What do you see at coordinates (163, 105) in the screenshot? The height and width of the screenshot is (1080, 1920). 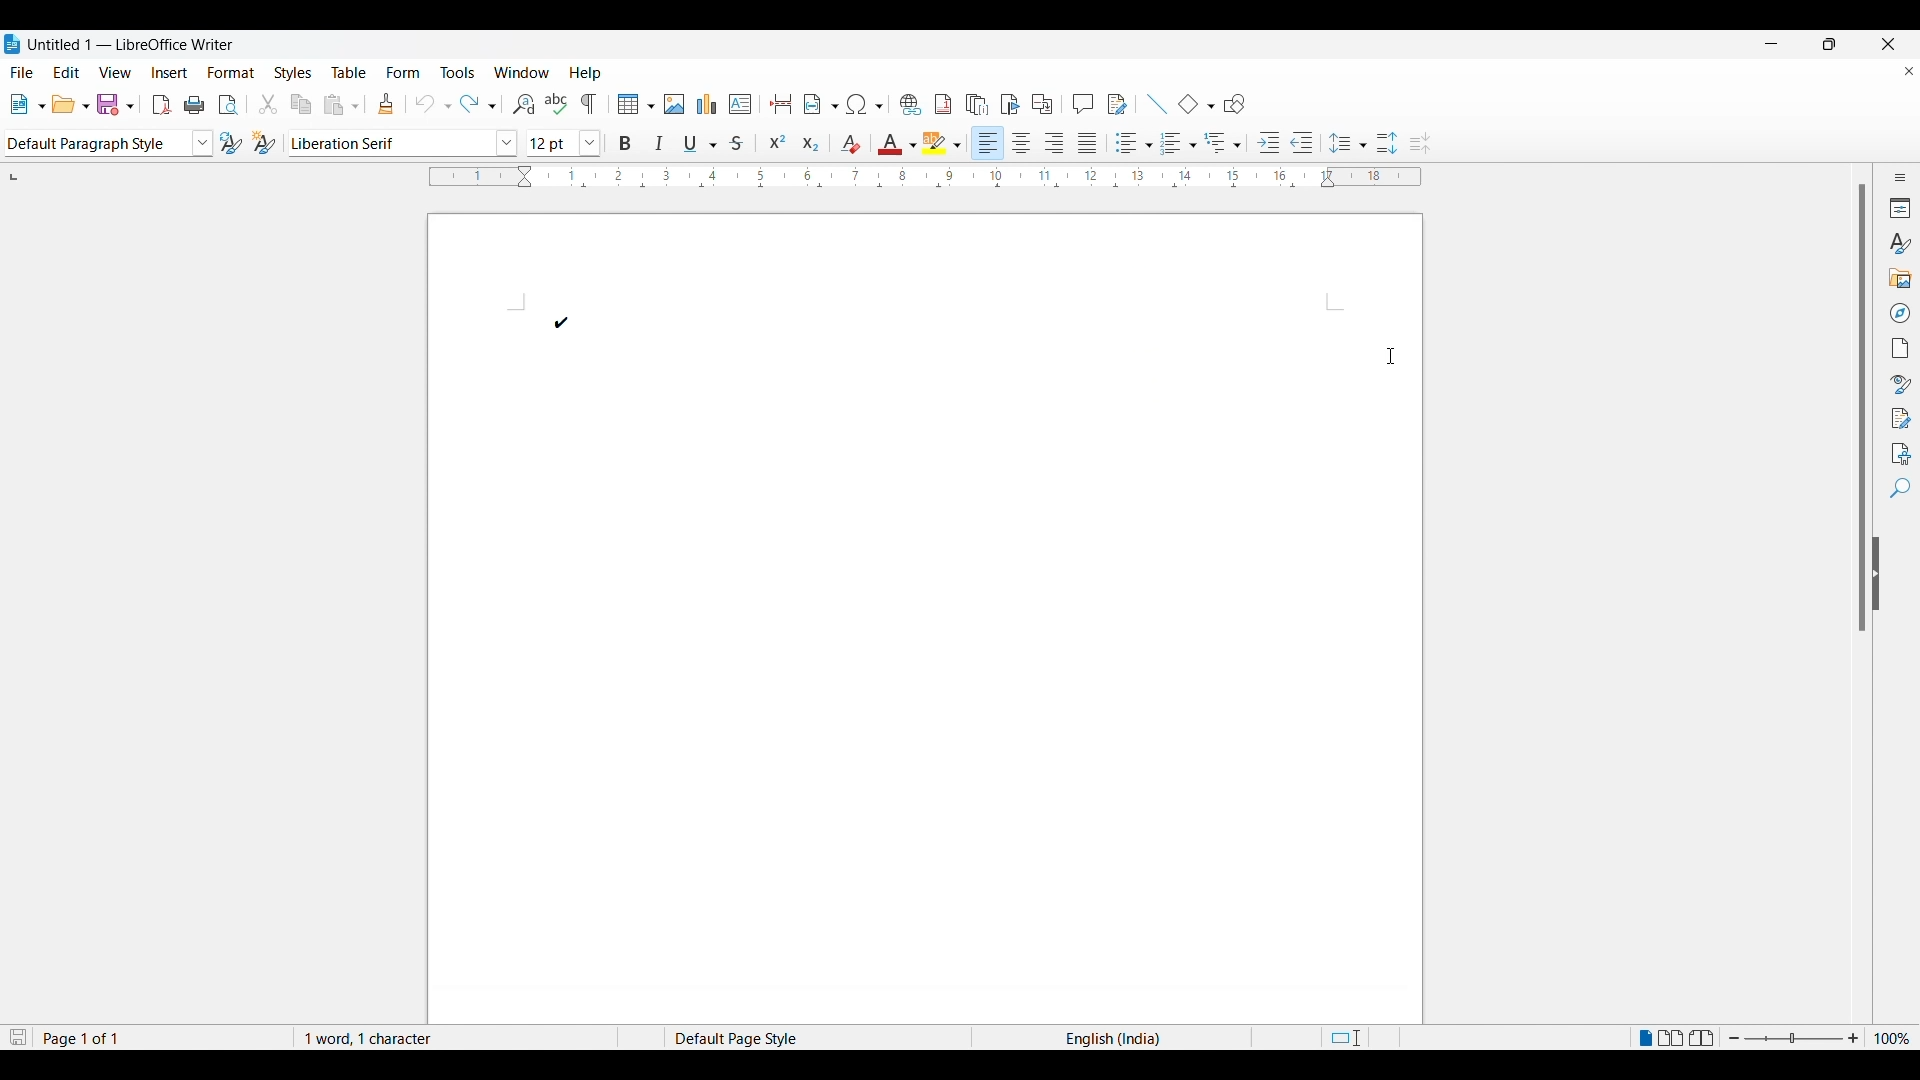 I see `export` at bounding box center [163, 105].